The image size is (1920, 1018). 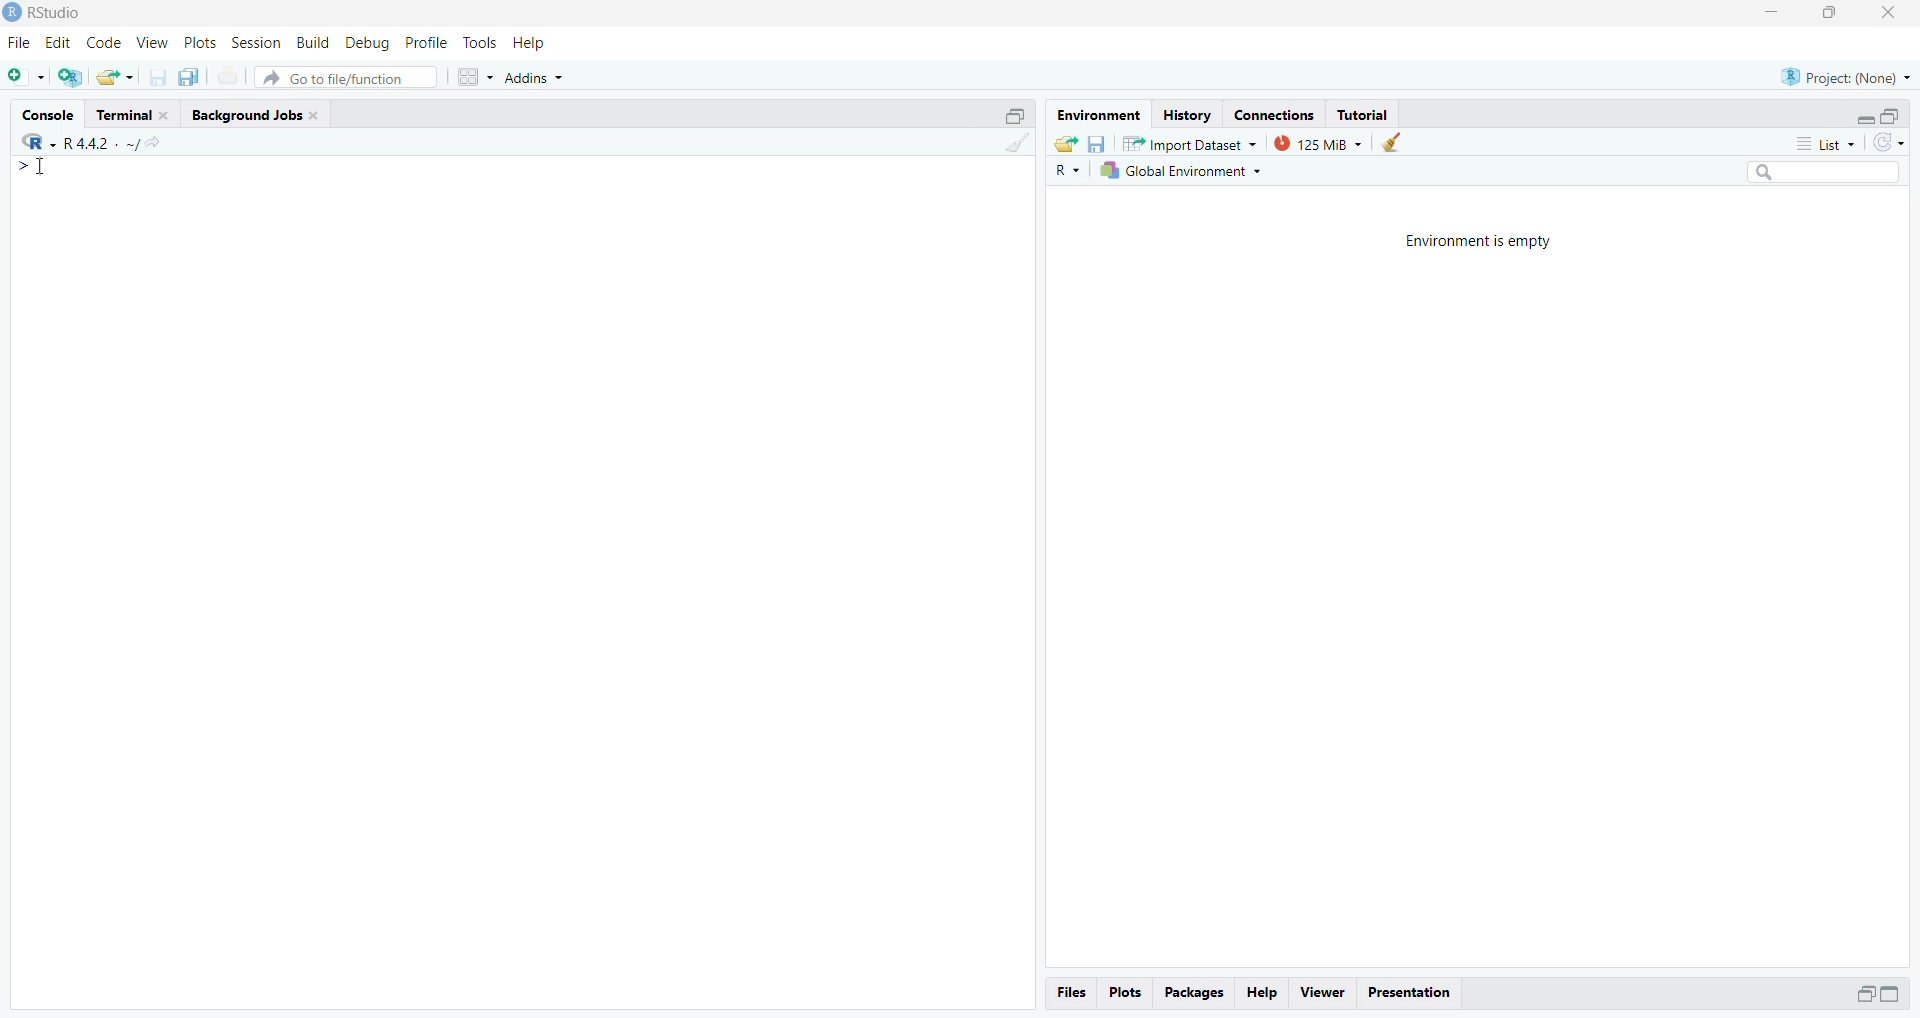 I want to click on Addins, so click(x=534, y=78).